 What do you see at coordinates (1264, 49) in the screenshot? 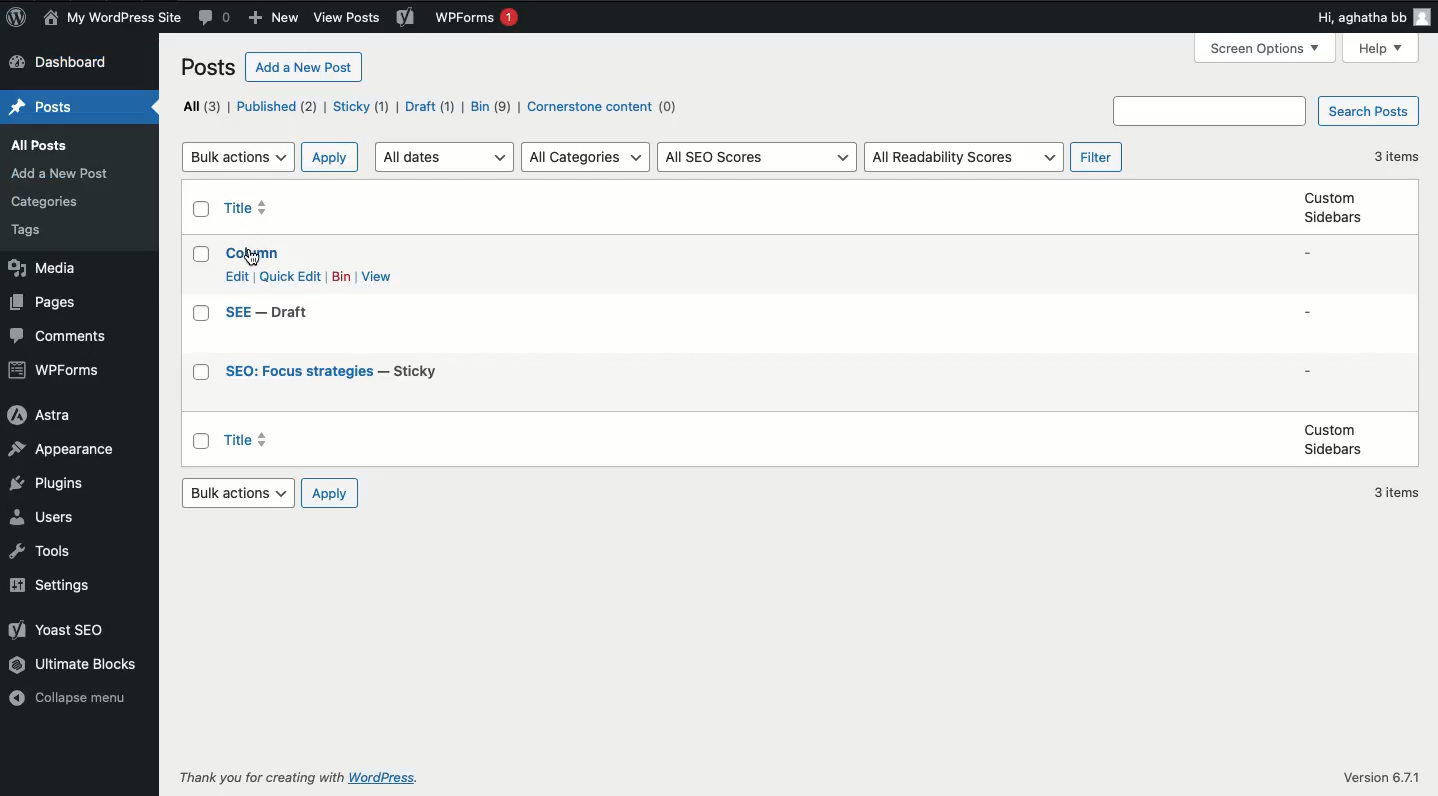
I see `Screen options` at bounding box center [1264, 49].